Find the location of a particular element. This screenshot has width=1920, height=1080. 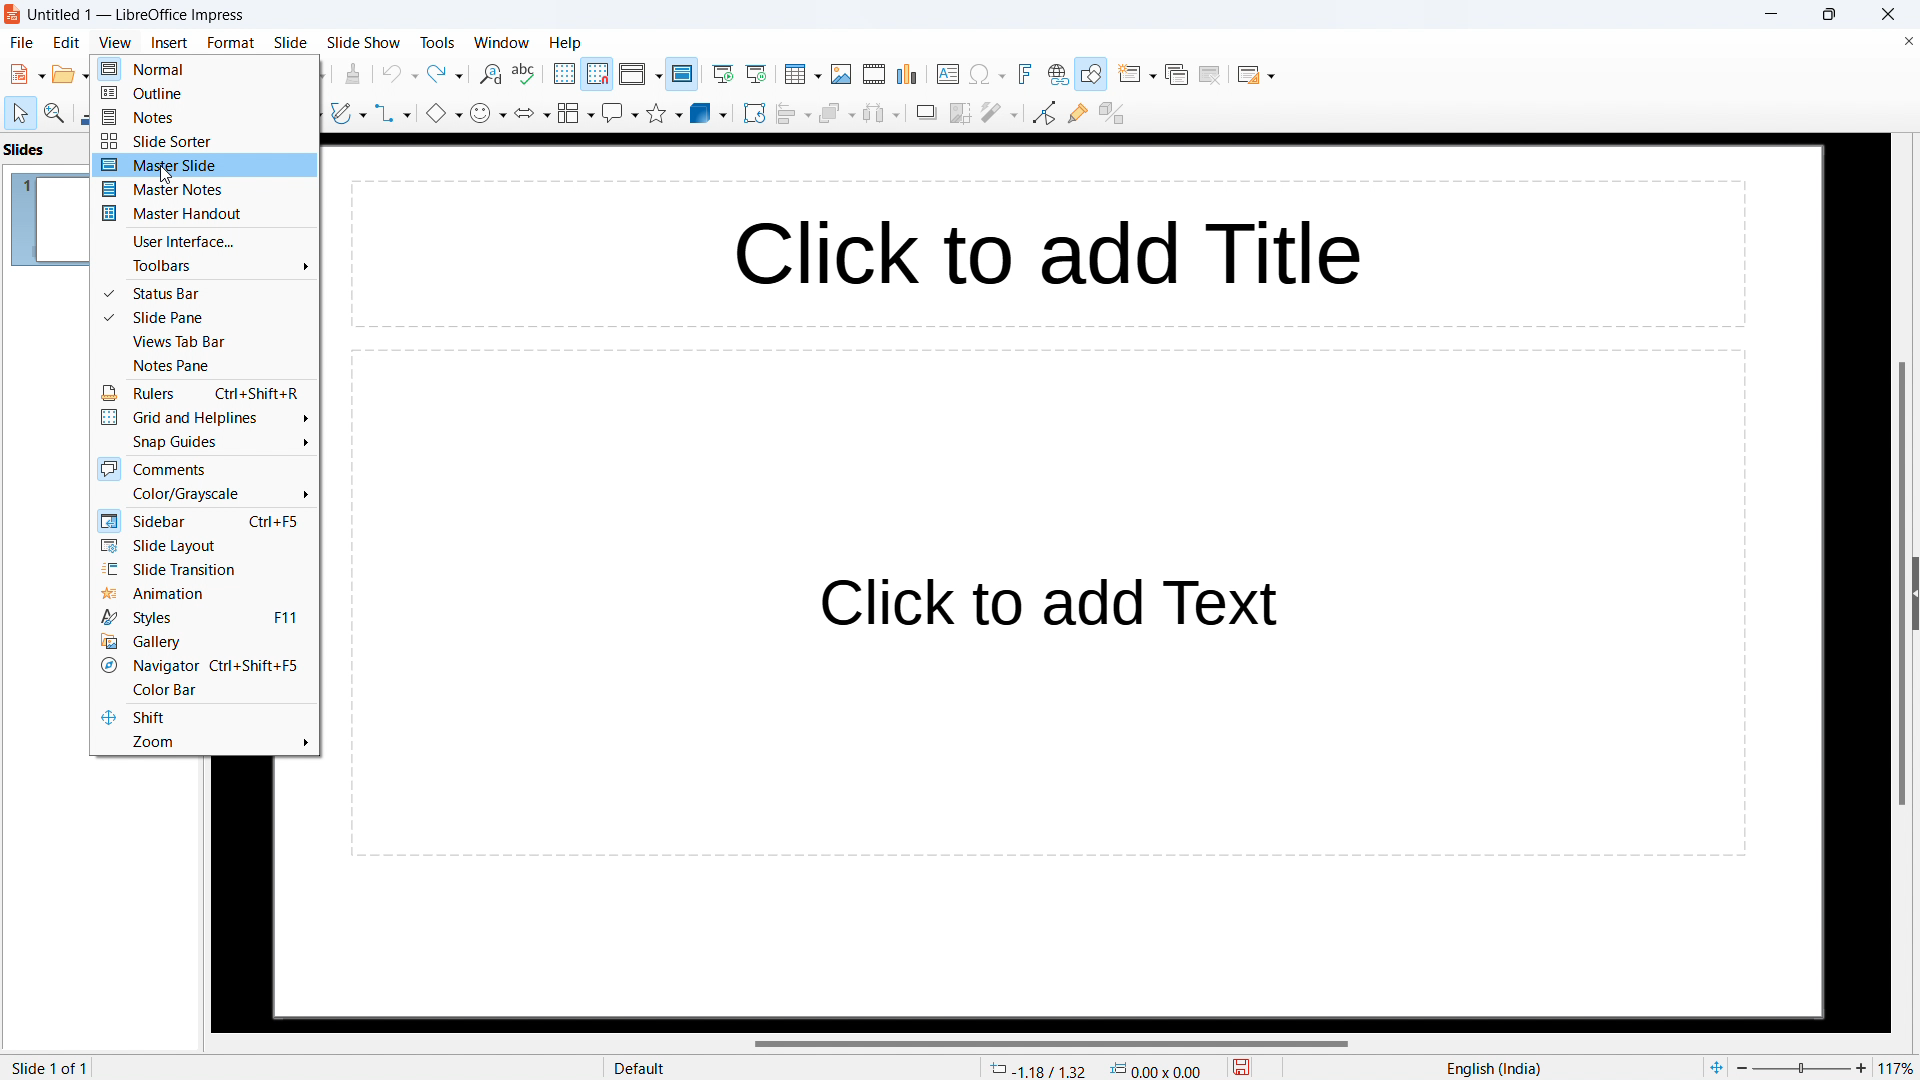

gallery is located at coordinates (205, 641).